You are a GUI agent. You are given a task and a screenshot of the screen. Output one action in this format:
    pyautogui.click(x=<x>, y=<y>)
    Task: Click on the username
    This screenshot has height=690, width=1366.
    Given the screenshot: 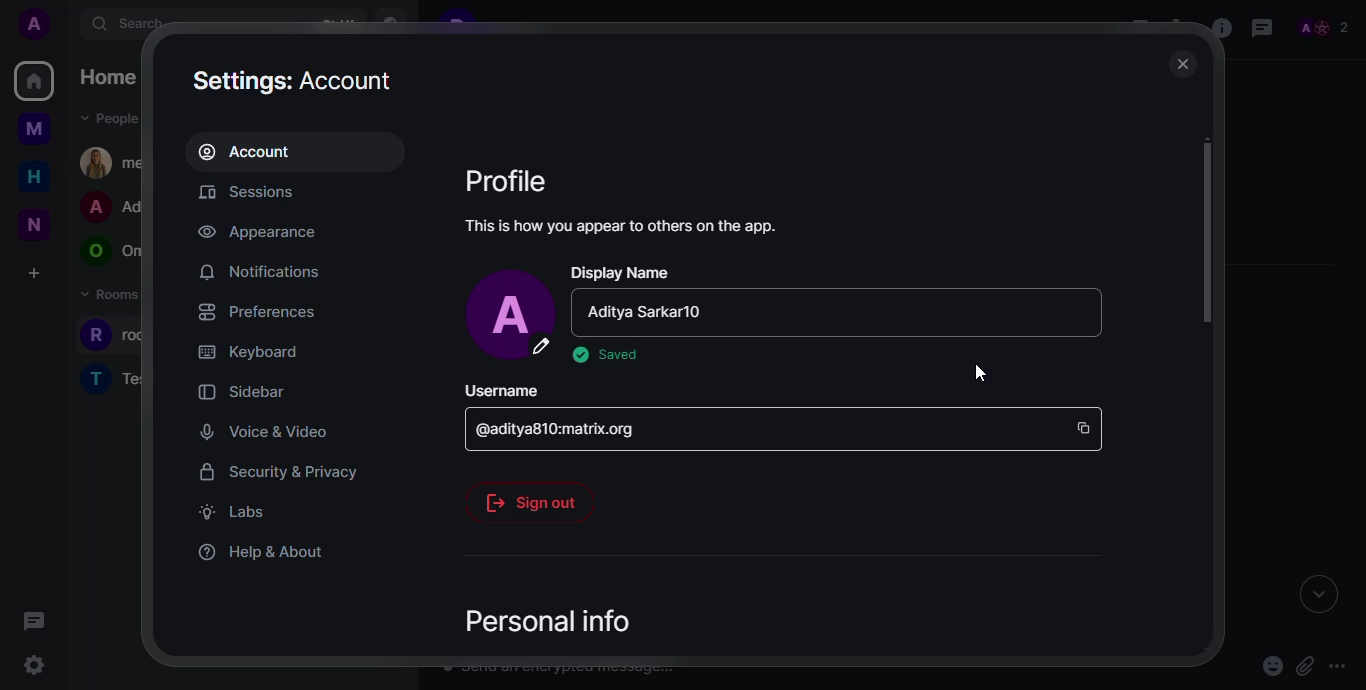 What is the action you would take?
    pyautogui.click(x=502, y=388)
    